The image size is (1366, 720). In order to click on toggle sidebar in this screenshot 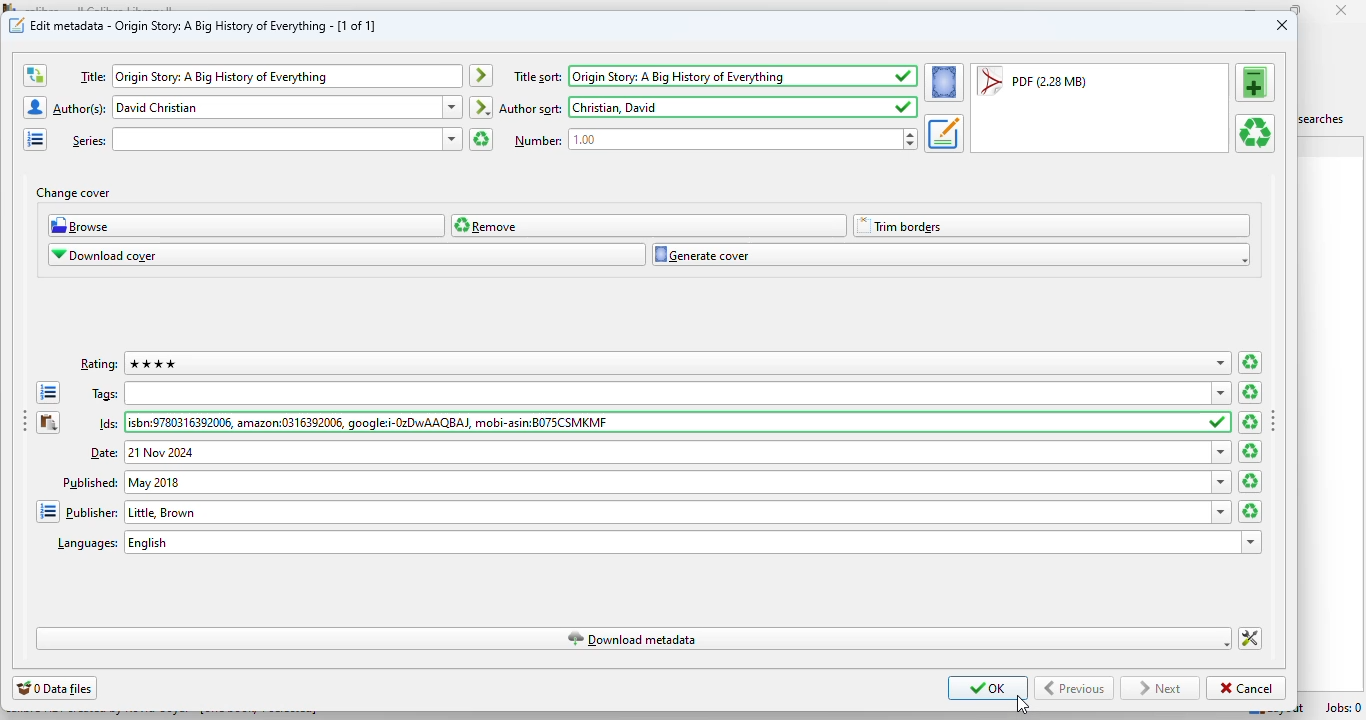, I will do `click(23, 420)`.